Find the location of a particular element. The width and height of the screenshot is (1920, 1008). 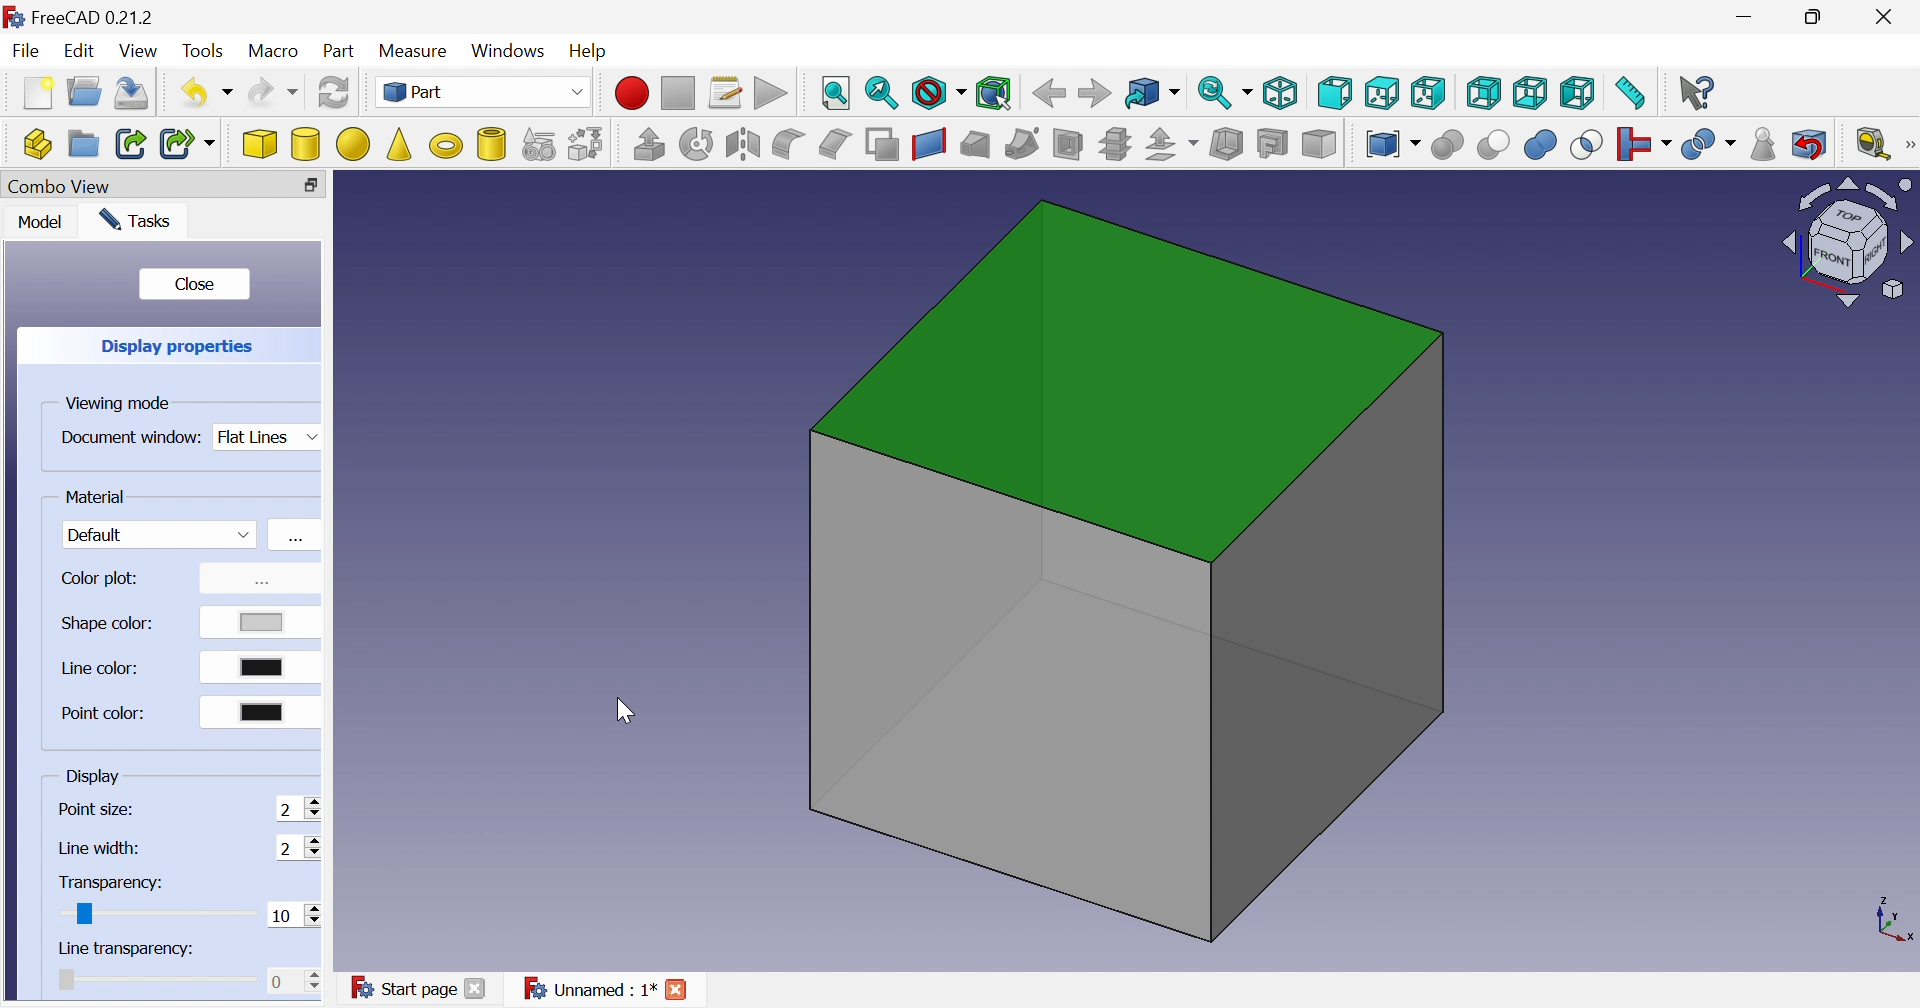

Fit selection is located at coordinates (881, 90).